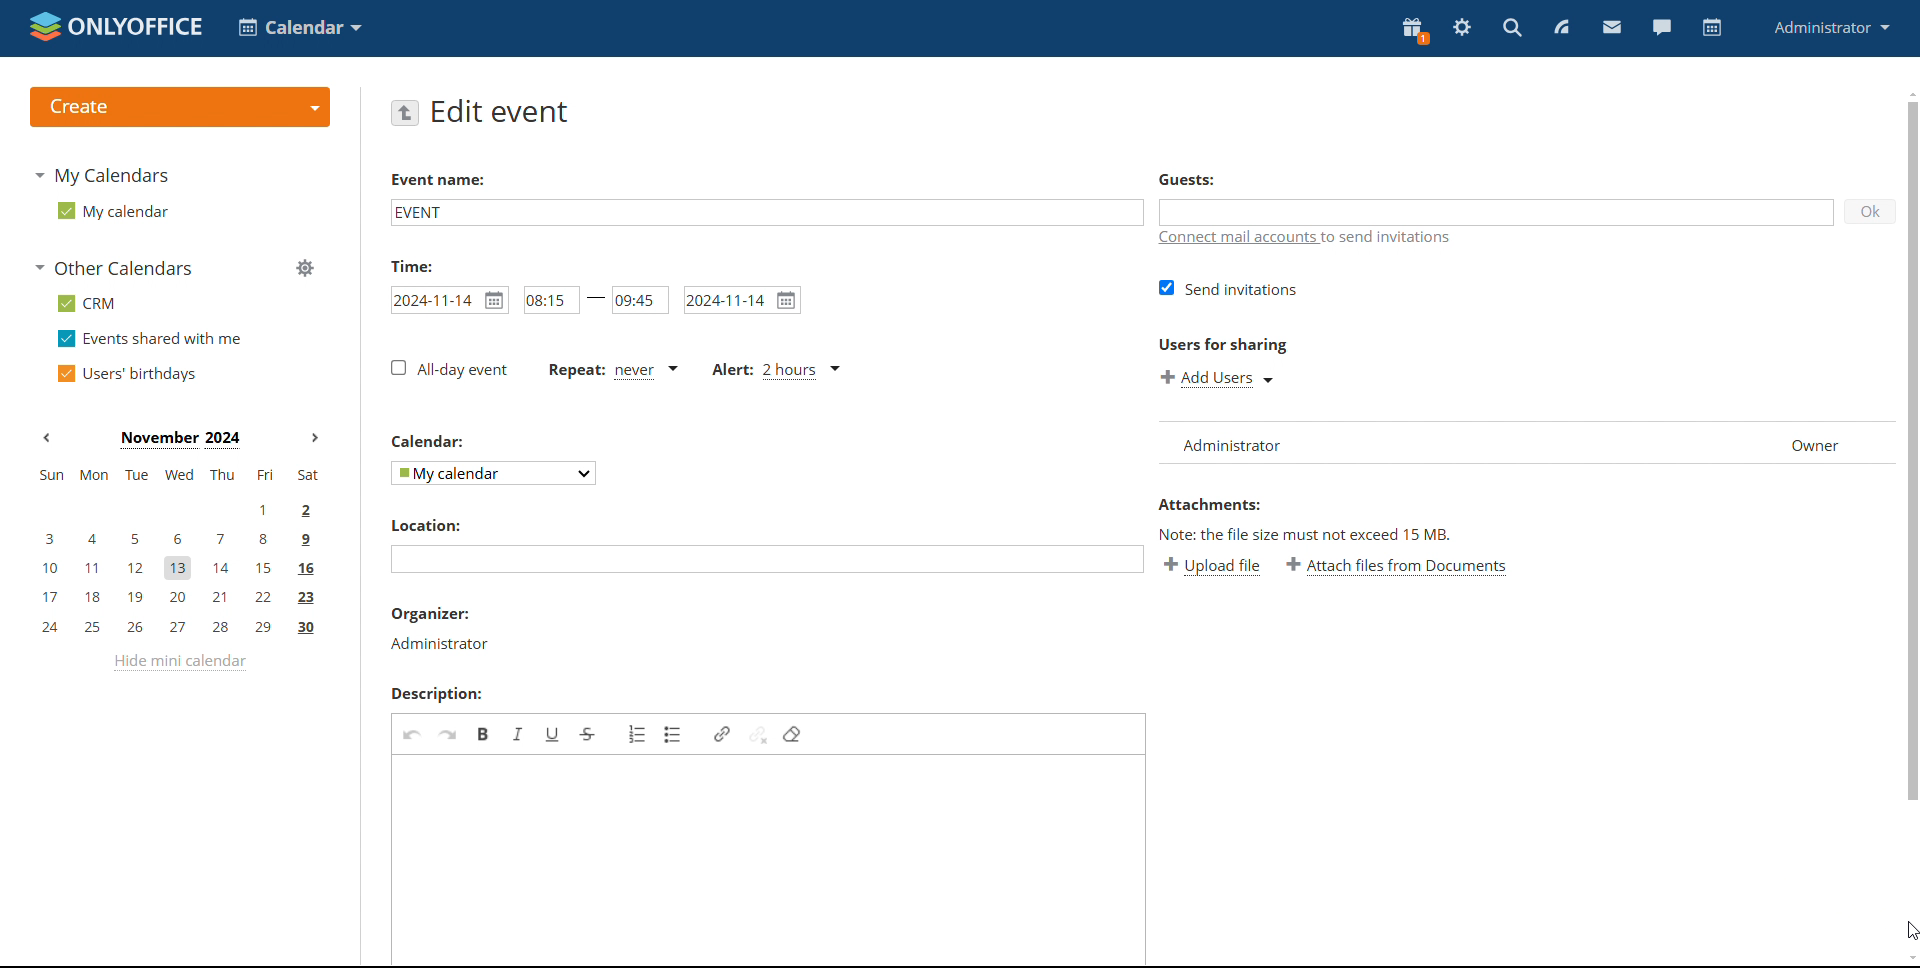 The width and height of the screenshot is (1920, 968). Describe the element at coordinates (1610, 28) in the screenshot. I see `mail` at that location.